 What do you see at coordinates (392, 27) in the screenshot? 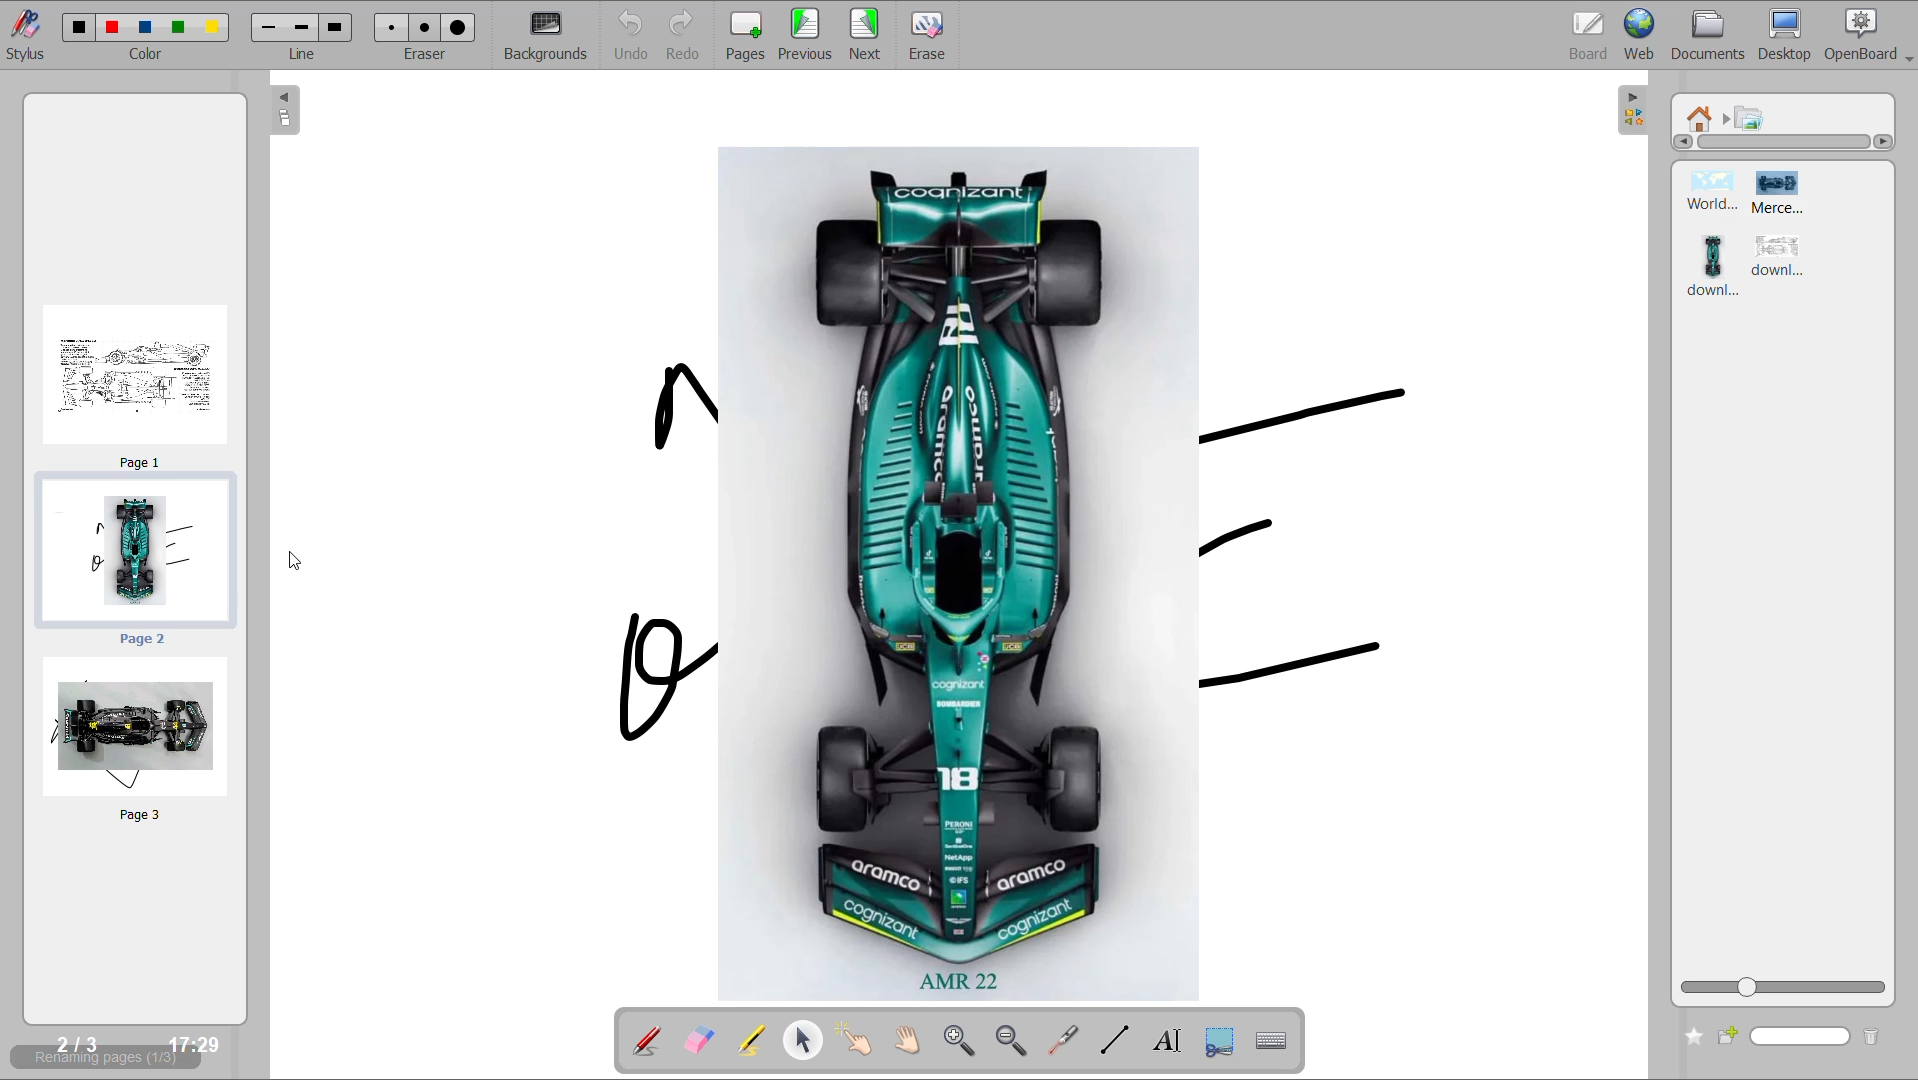
I see `Small eraser` at bounding box center [392, 27].